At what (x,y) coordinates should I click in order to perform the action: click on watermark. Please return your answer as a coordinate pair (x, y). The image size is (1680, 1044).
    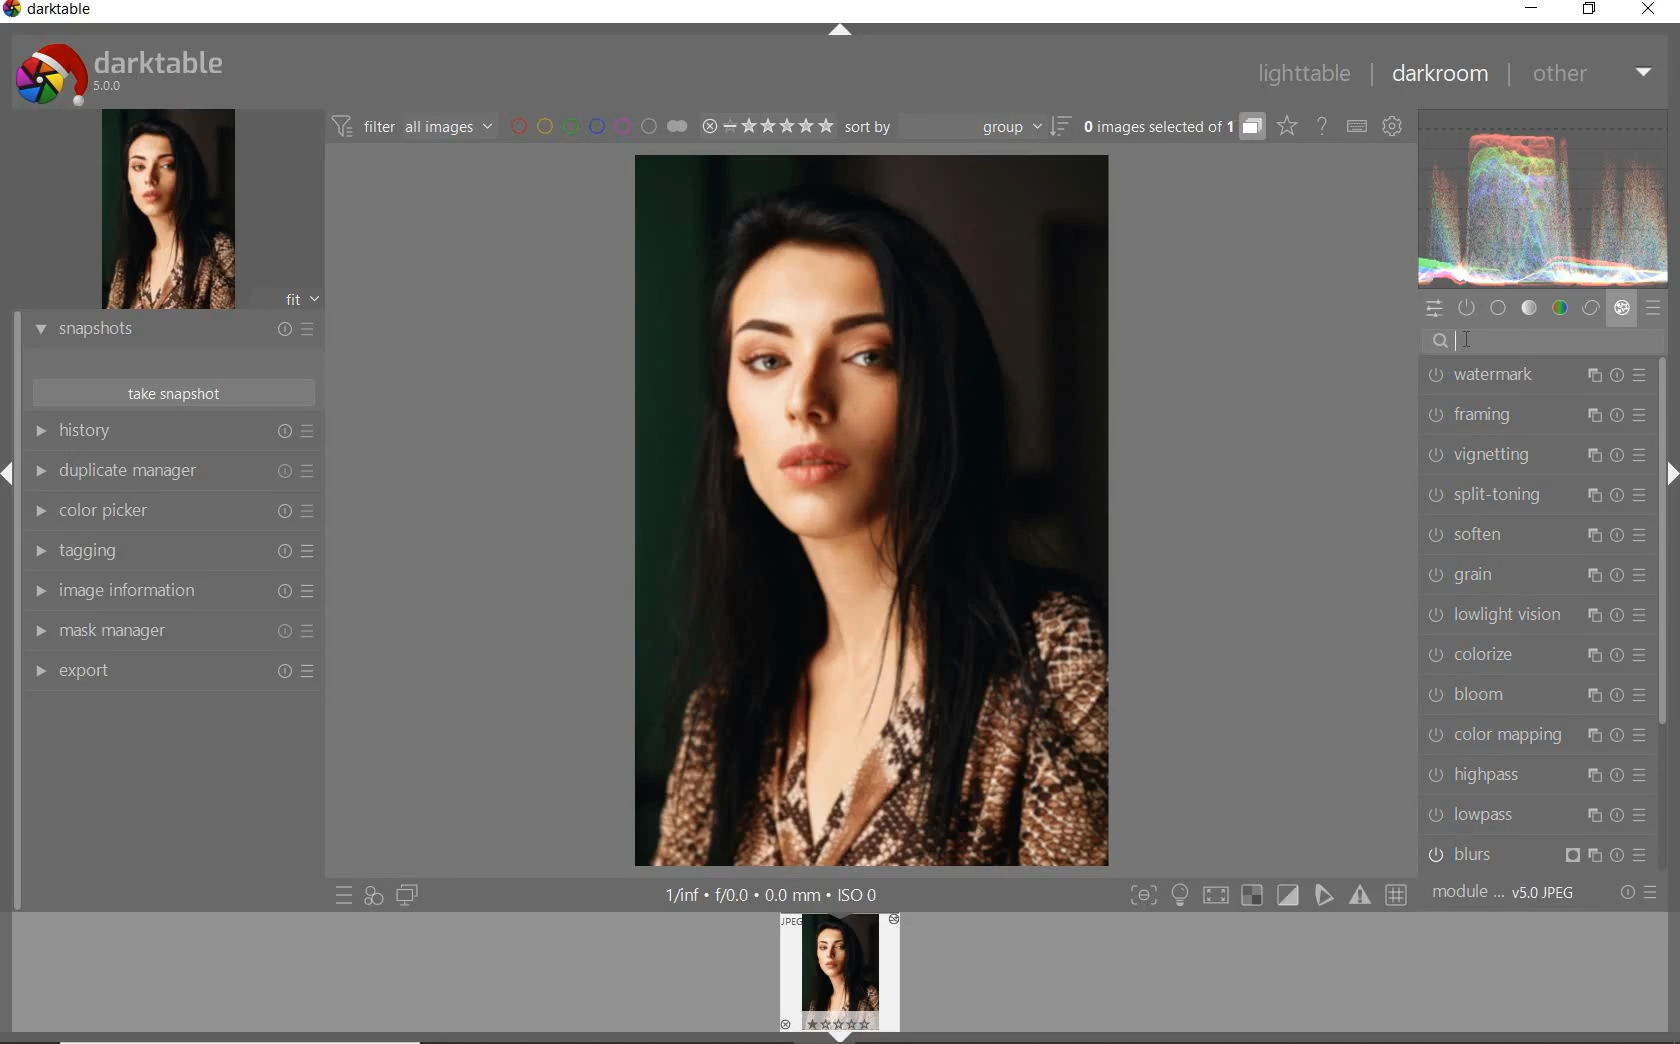
    Looking at the image, I should click on (1535, 377).